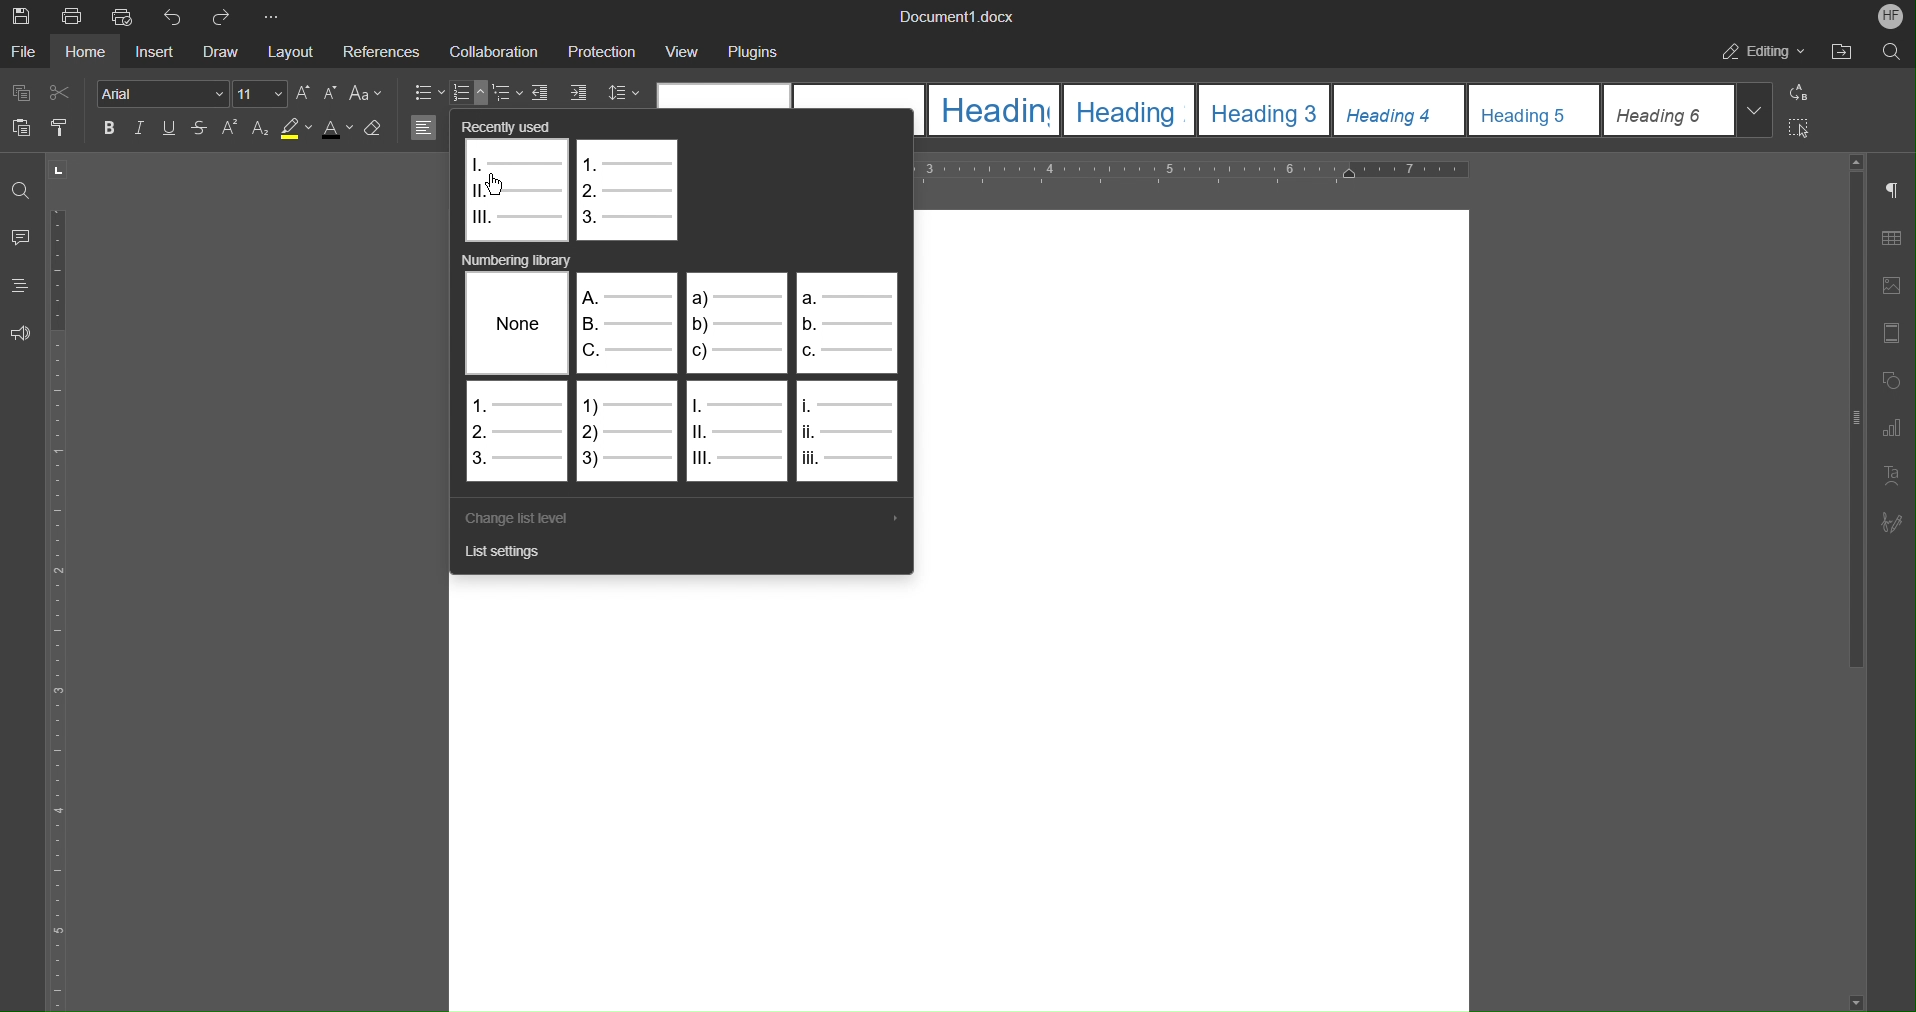  I want to click on File, so click(24, 53).